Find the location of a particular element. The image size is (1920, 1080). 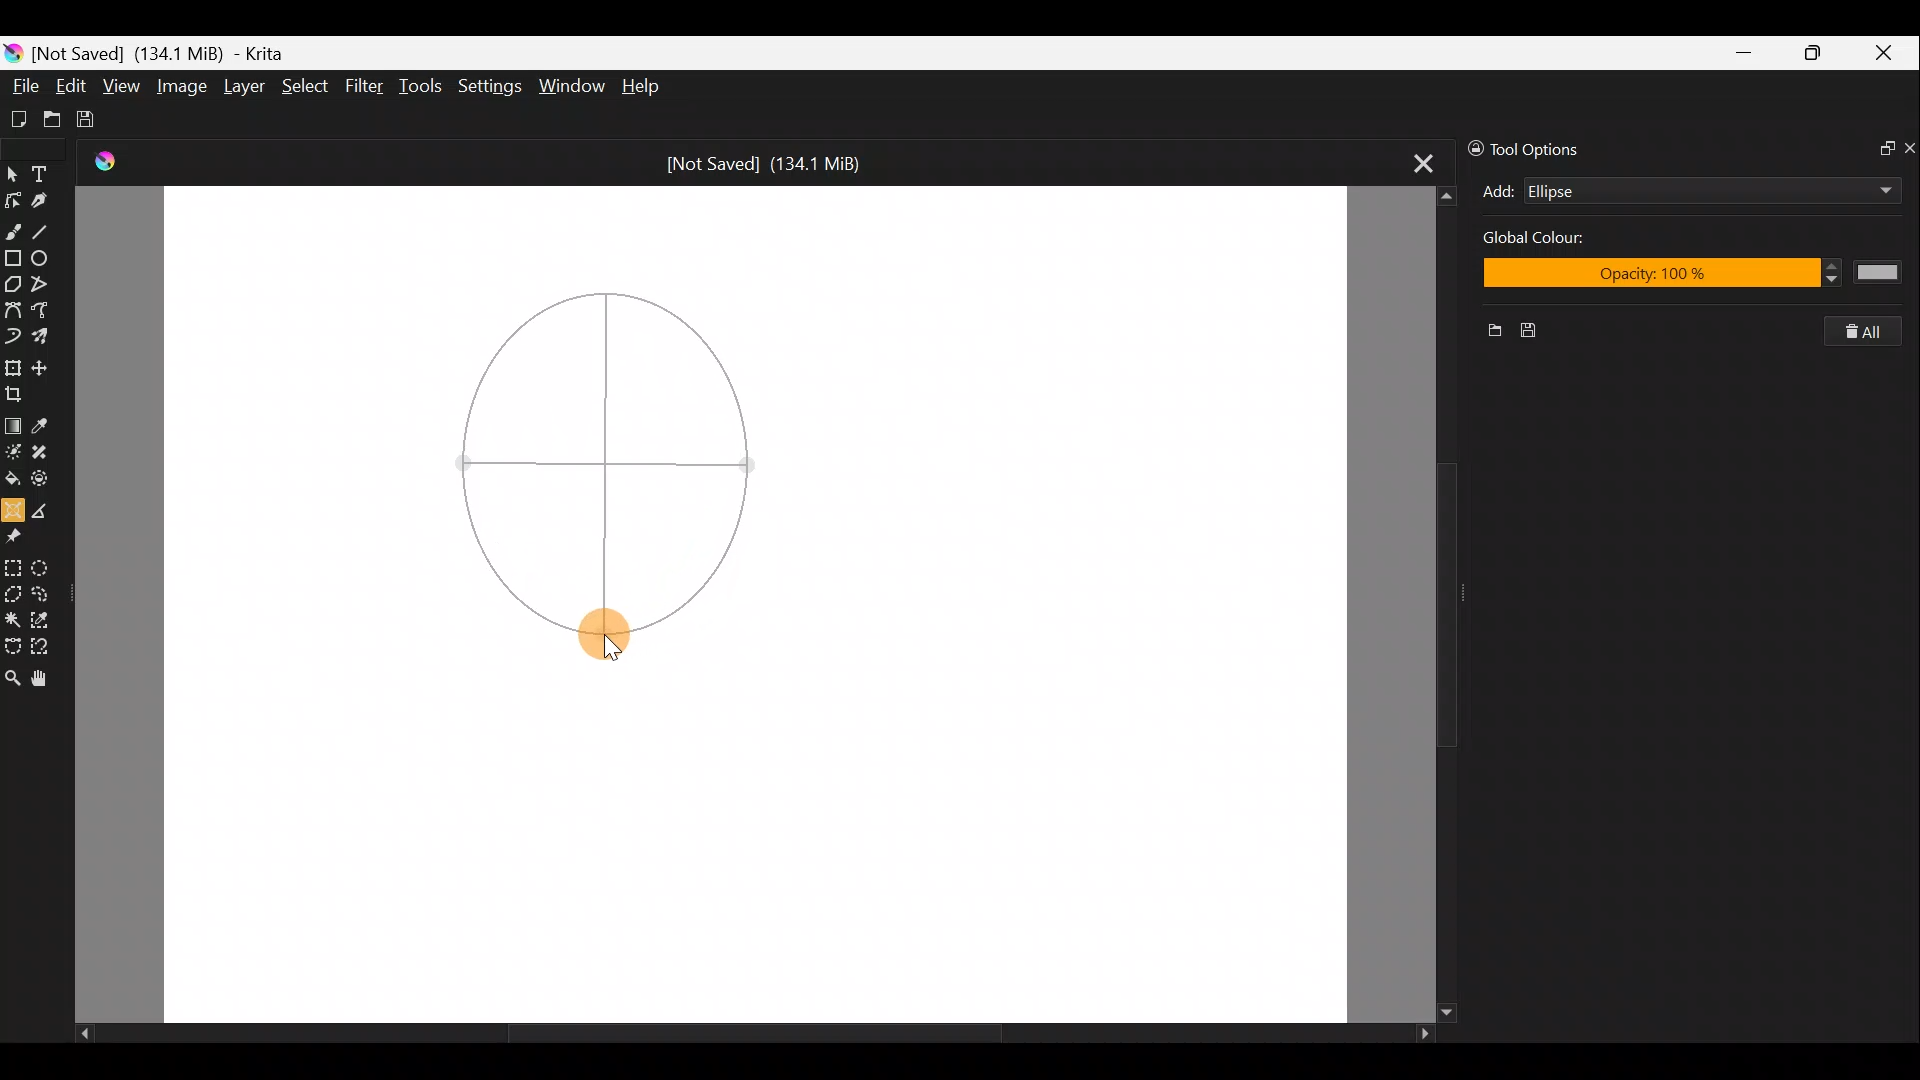

Filter is located at coordinates (365, 88).